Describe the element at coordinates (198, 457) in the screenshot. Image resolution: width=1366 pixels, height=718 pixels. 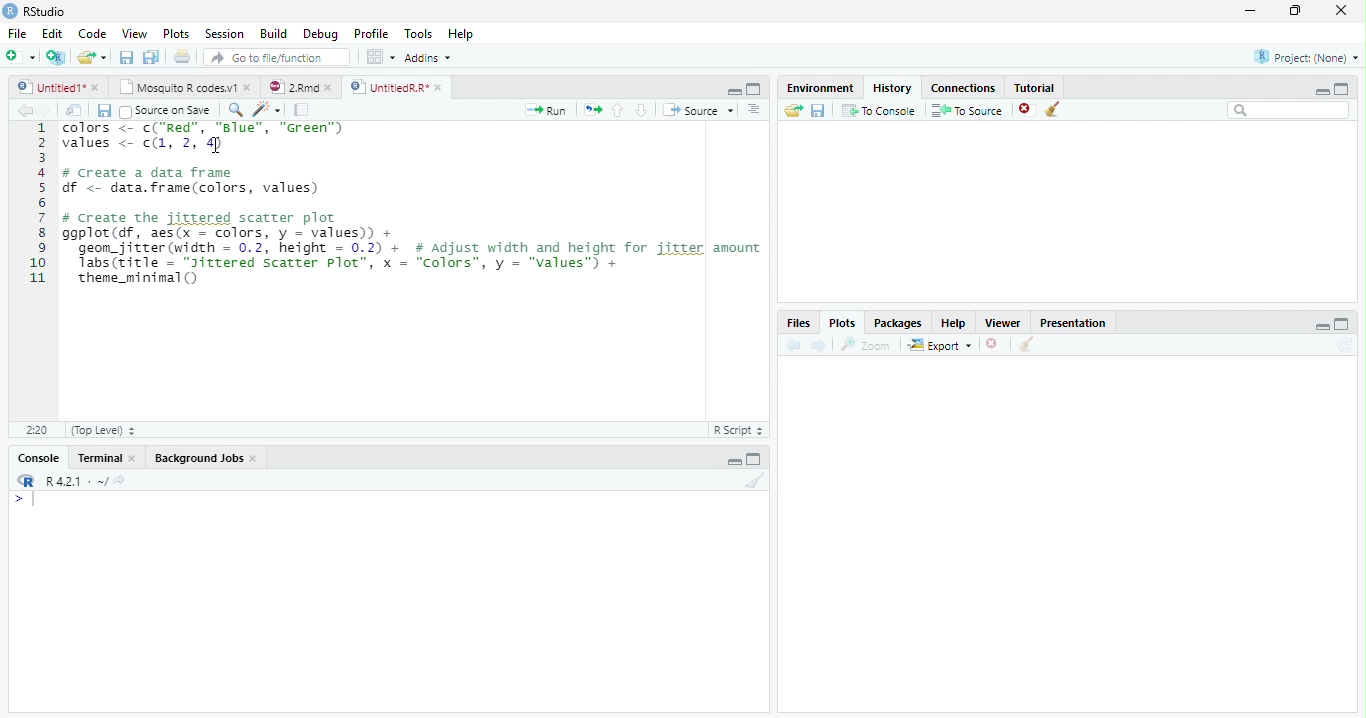
I see `Background Jobs` at that location.